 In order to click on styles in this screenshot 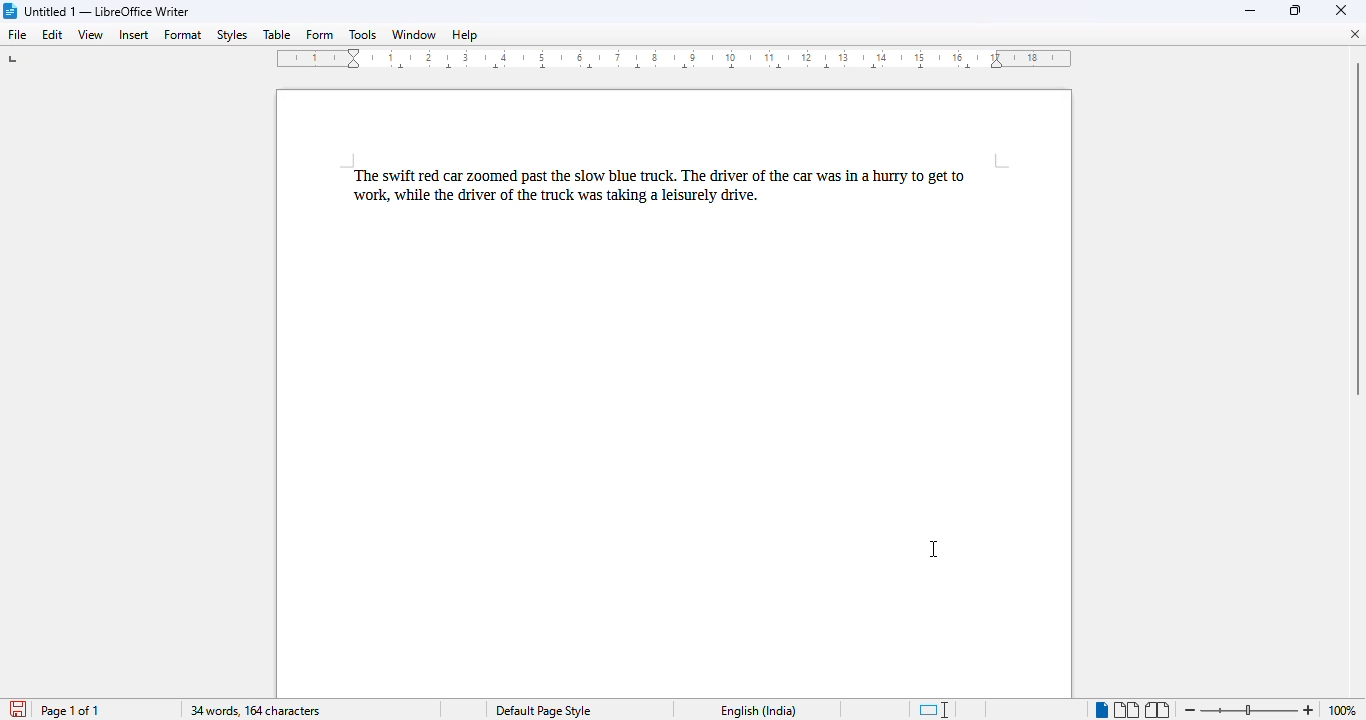, I will do `click(231, 35)`.